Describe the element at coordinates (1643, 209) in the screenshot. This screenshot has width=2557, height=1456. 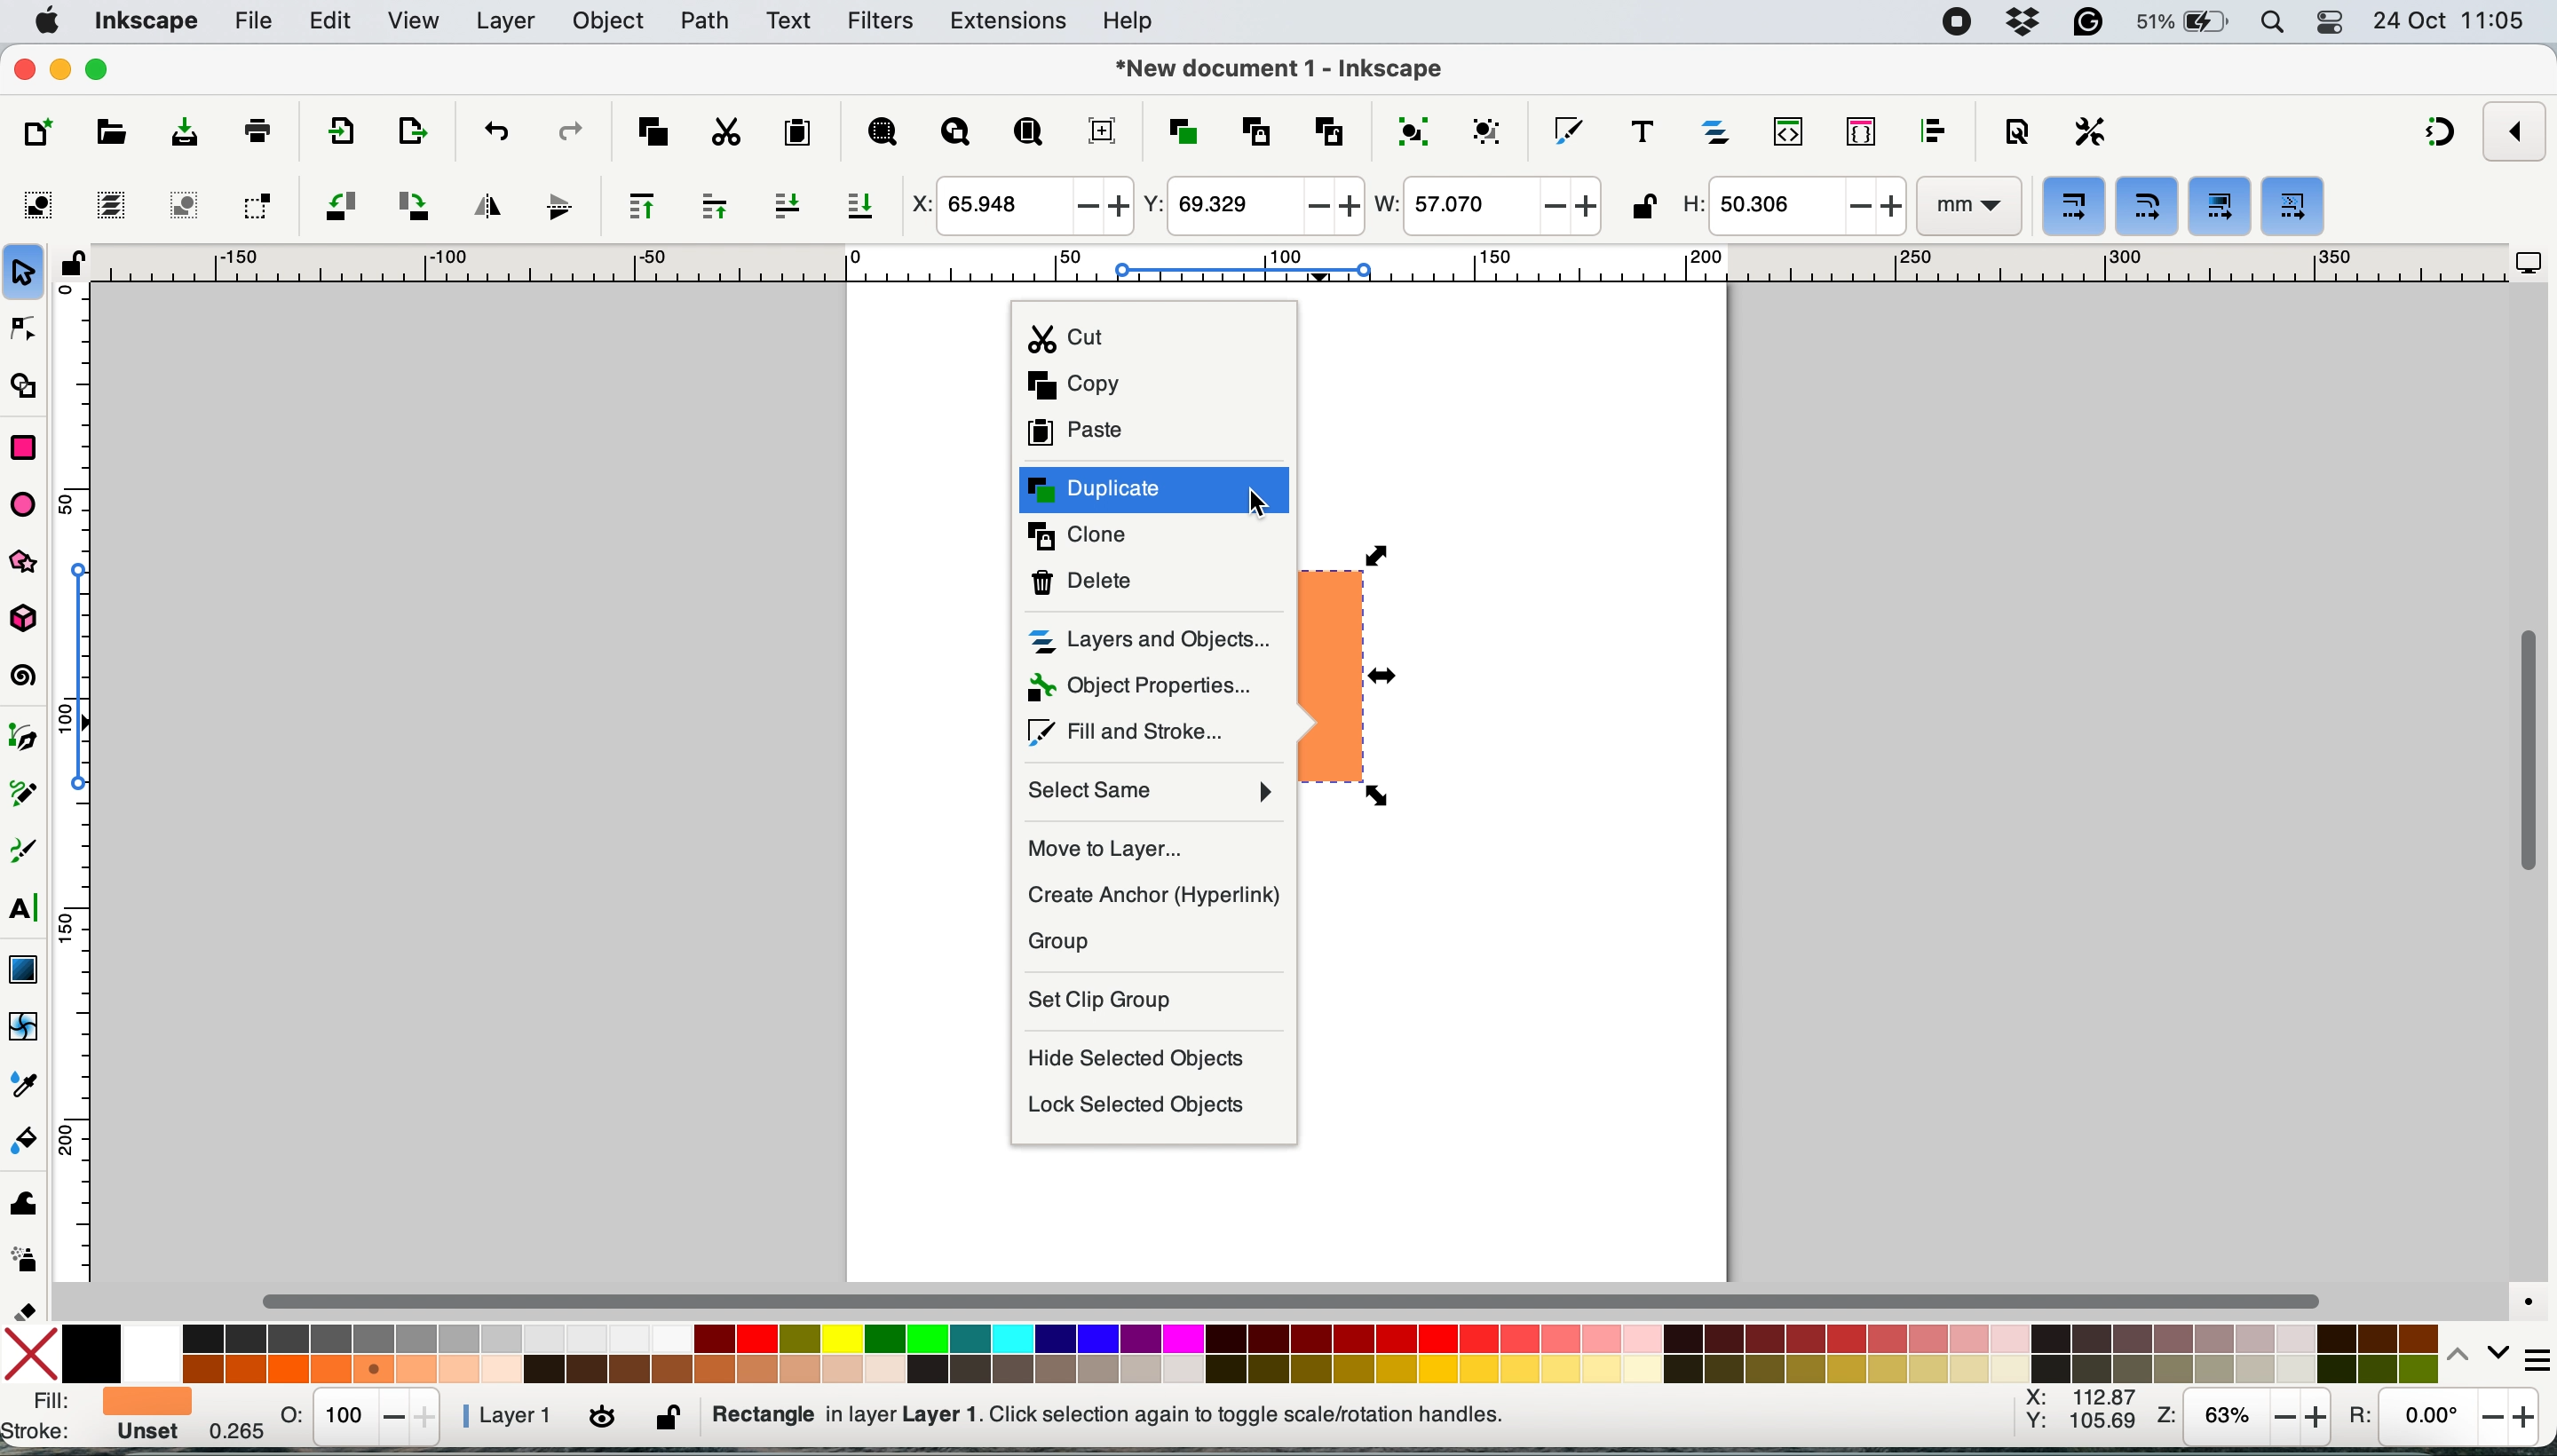
I see `lock unlock` at that location.